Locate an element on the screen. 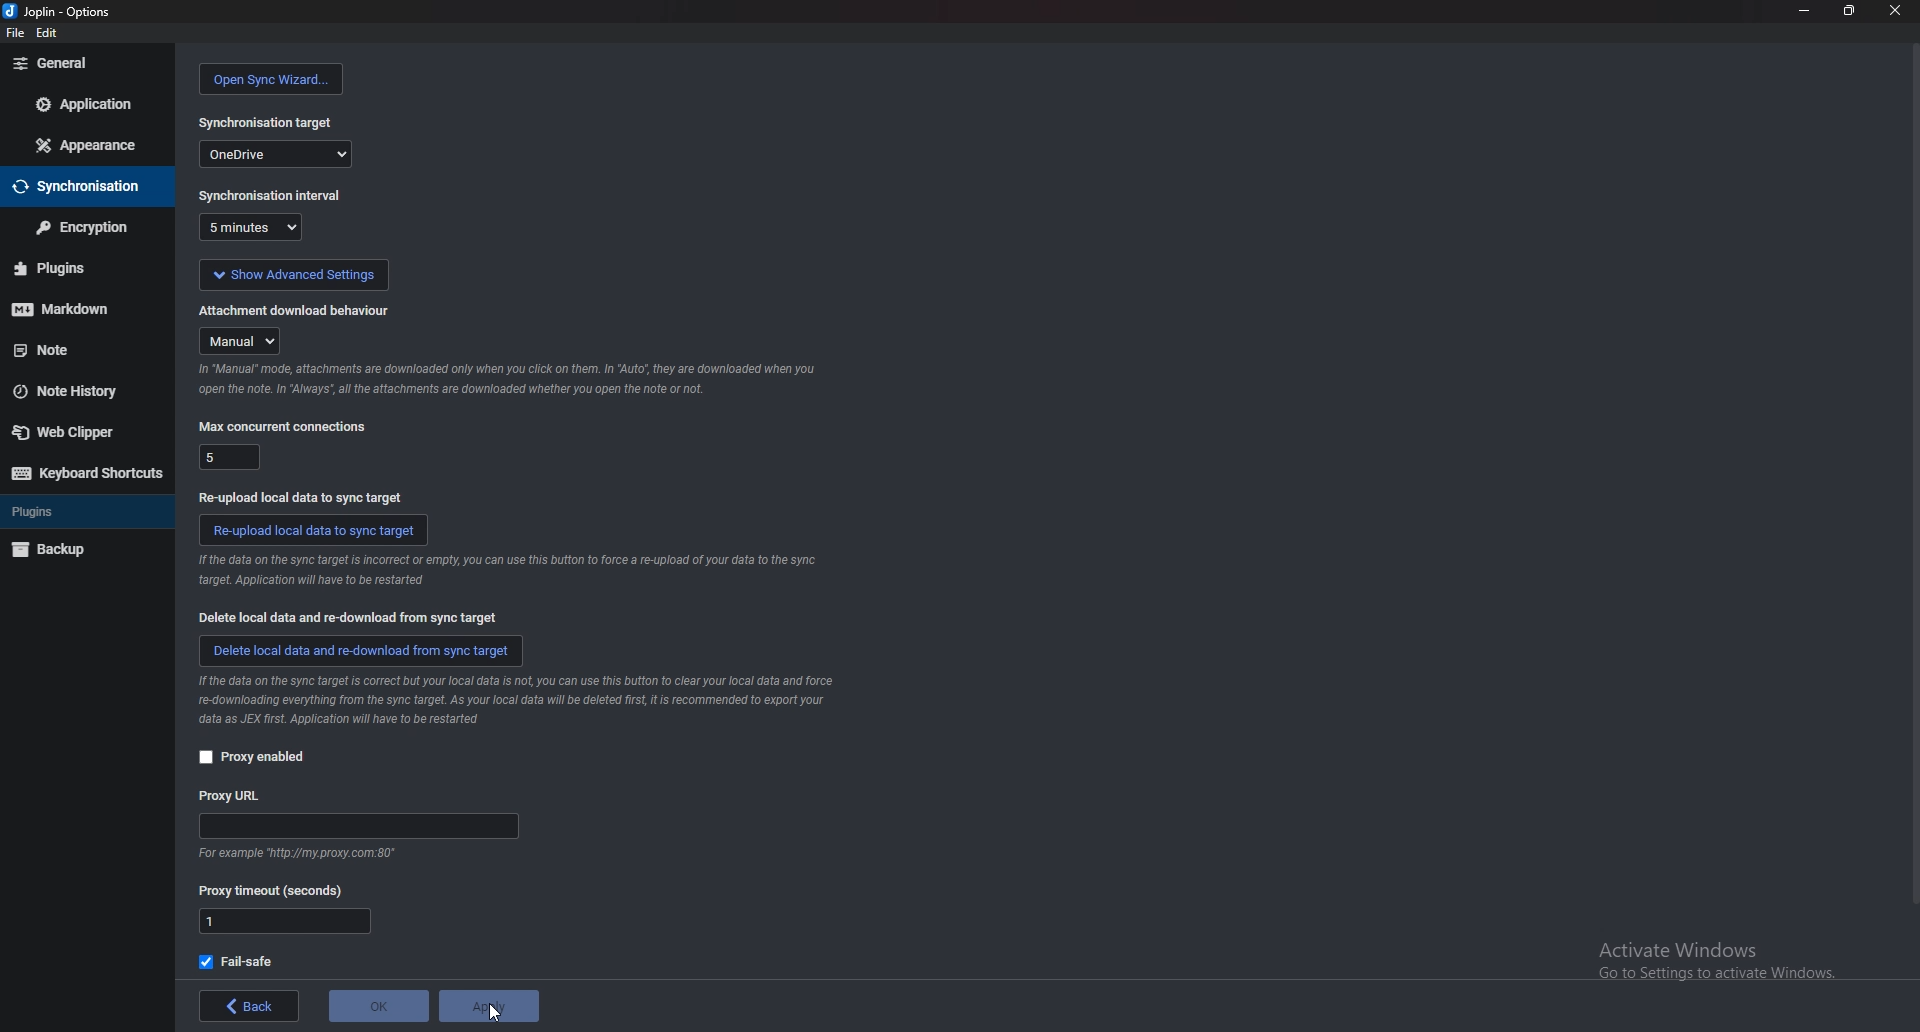  re upload local data is located at coordinates (314, 530).